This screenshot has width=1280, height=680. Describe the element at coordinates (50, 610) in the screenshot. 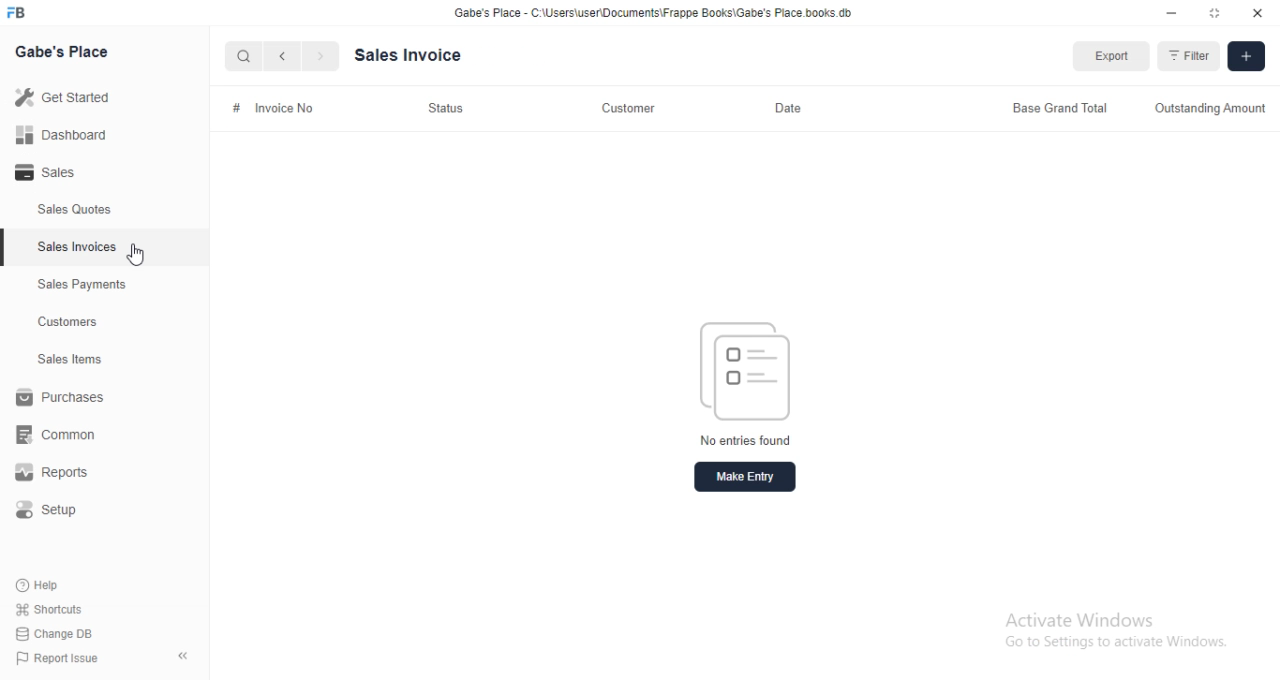

I see `Shortcuts` at that location.